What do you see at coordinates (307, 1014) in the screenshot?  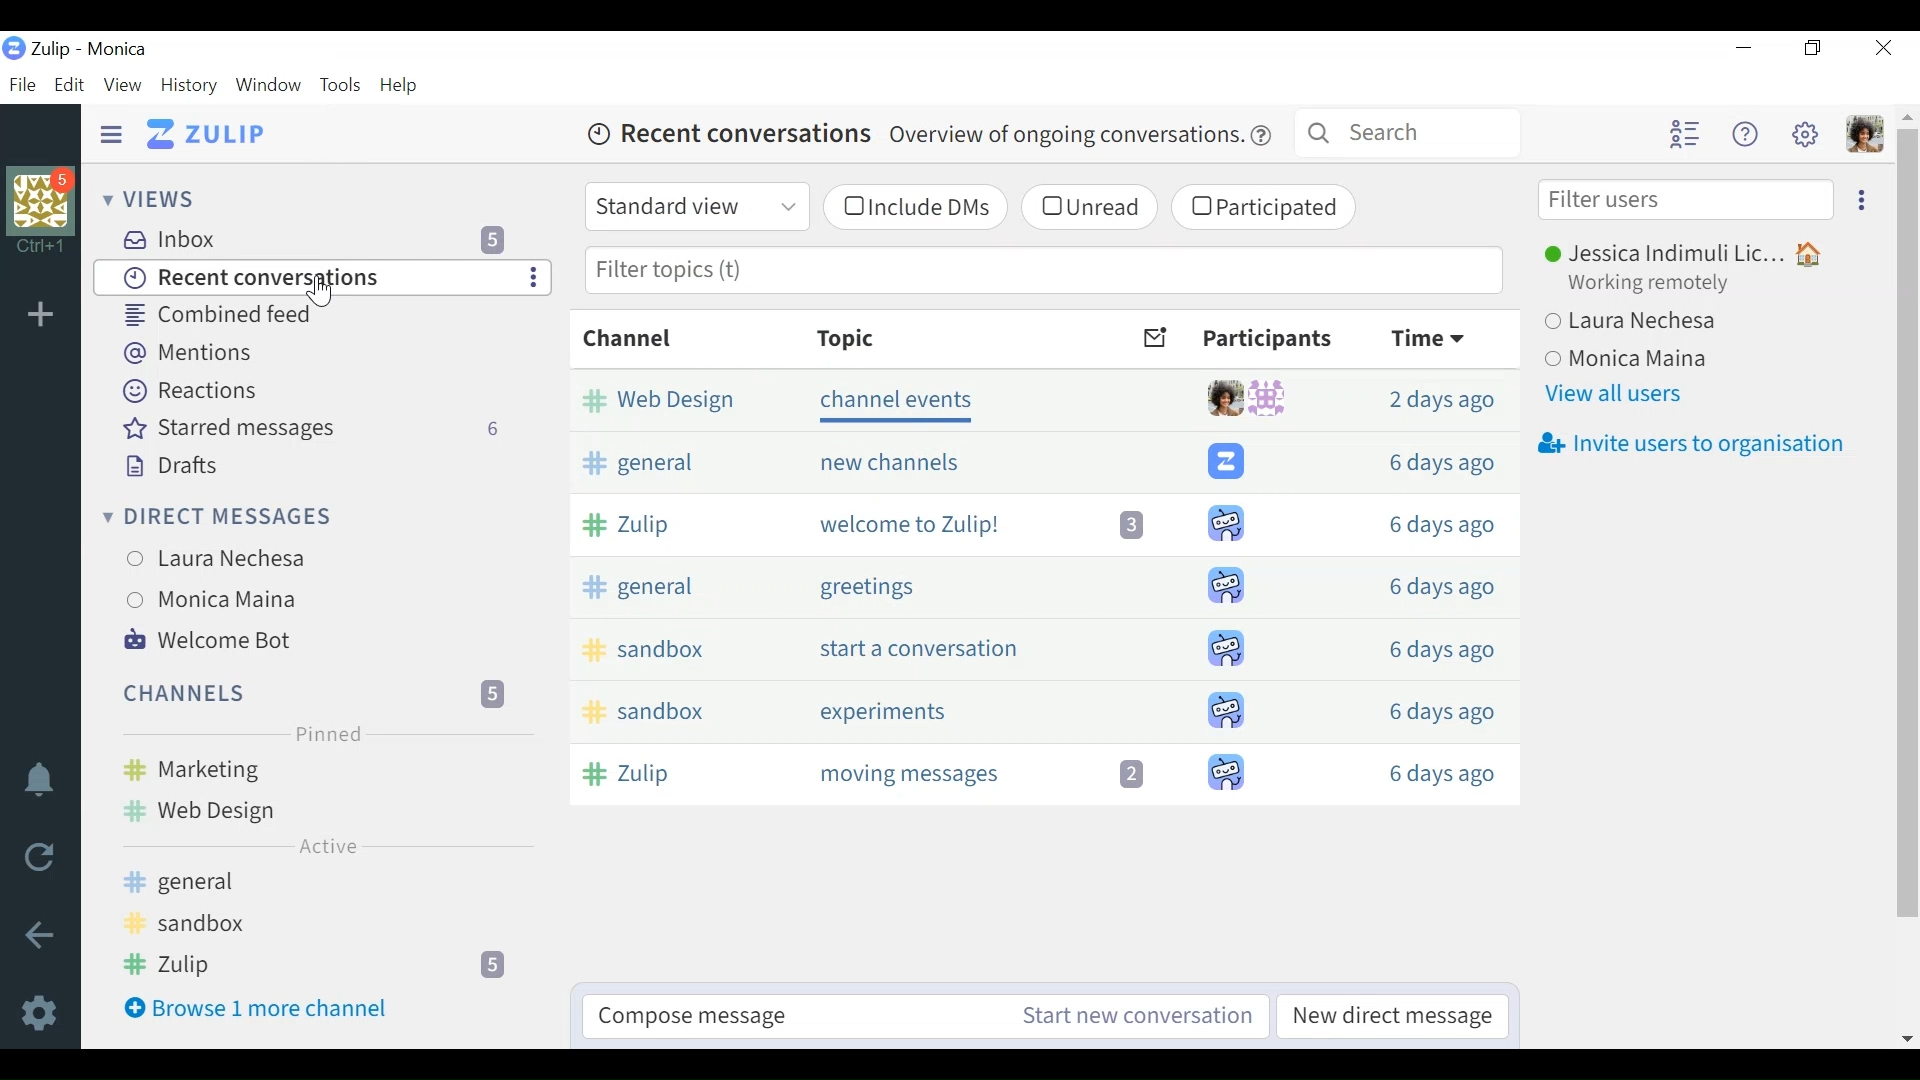 I see `Browse 1 more channel` at bounding box center [307, 1014].